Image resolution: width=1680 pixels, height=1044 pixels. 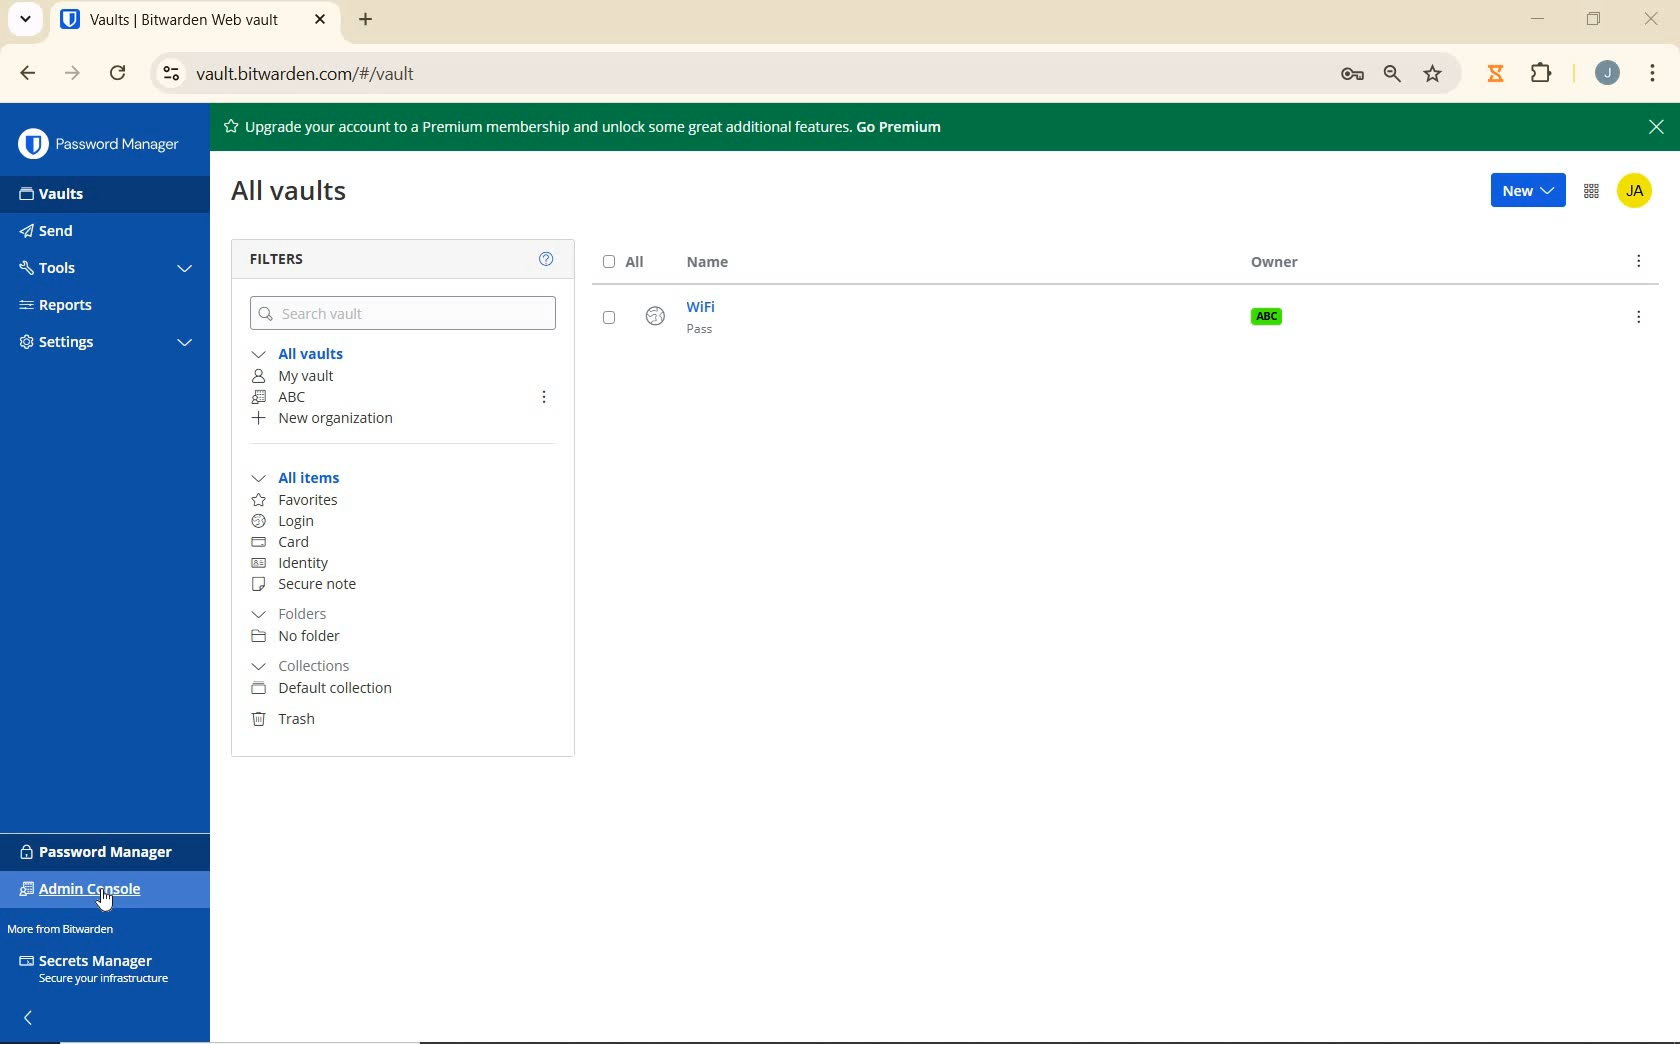 I want to click on BACK, so click(x=29, y=74).